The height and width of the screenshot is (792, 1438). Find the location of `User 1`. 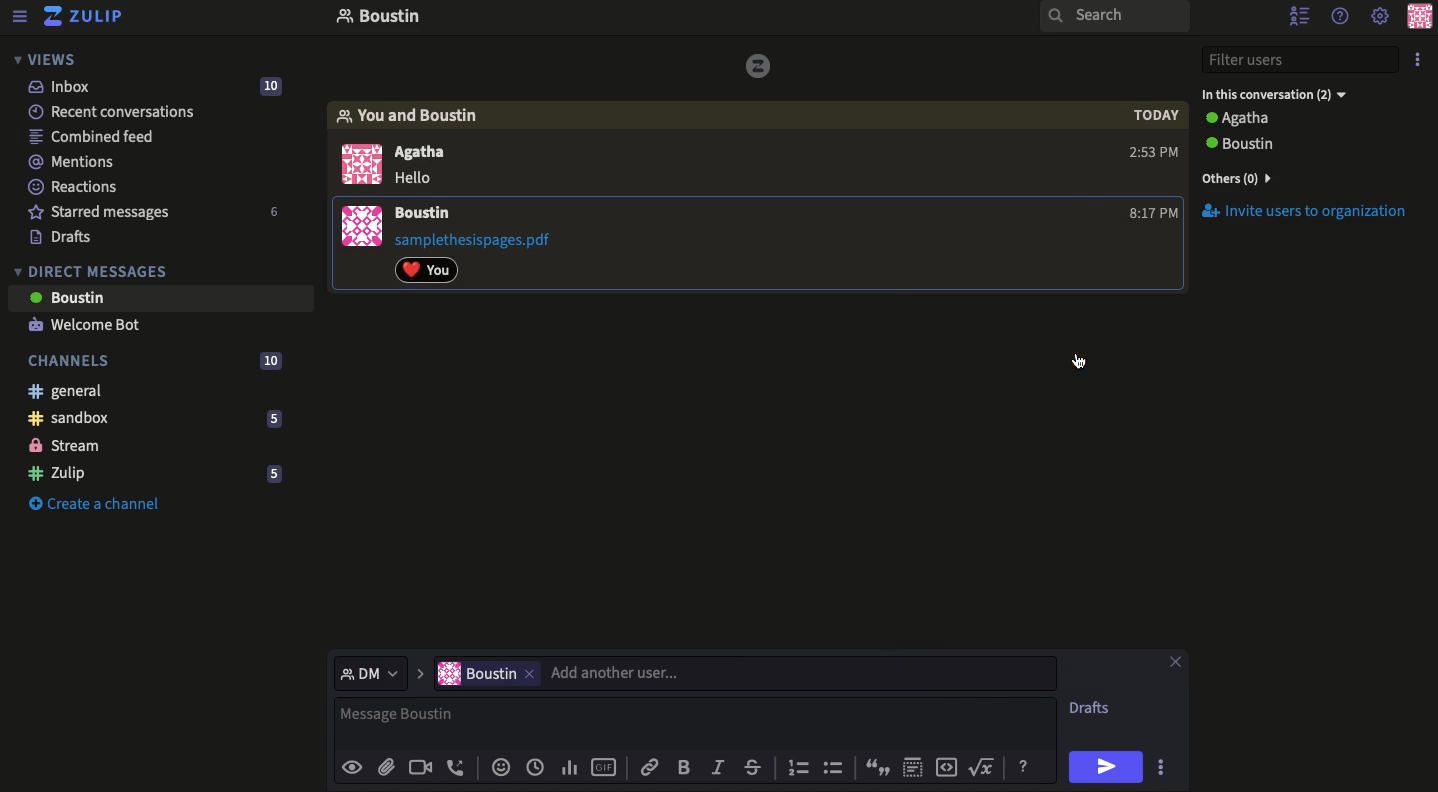

User 1 is located at coordinates (1241, 119).